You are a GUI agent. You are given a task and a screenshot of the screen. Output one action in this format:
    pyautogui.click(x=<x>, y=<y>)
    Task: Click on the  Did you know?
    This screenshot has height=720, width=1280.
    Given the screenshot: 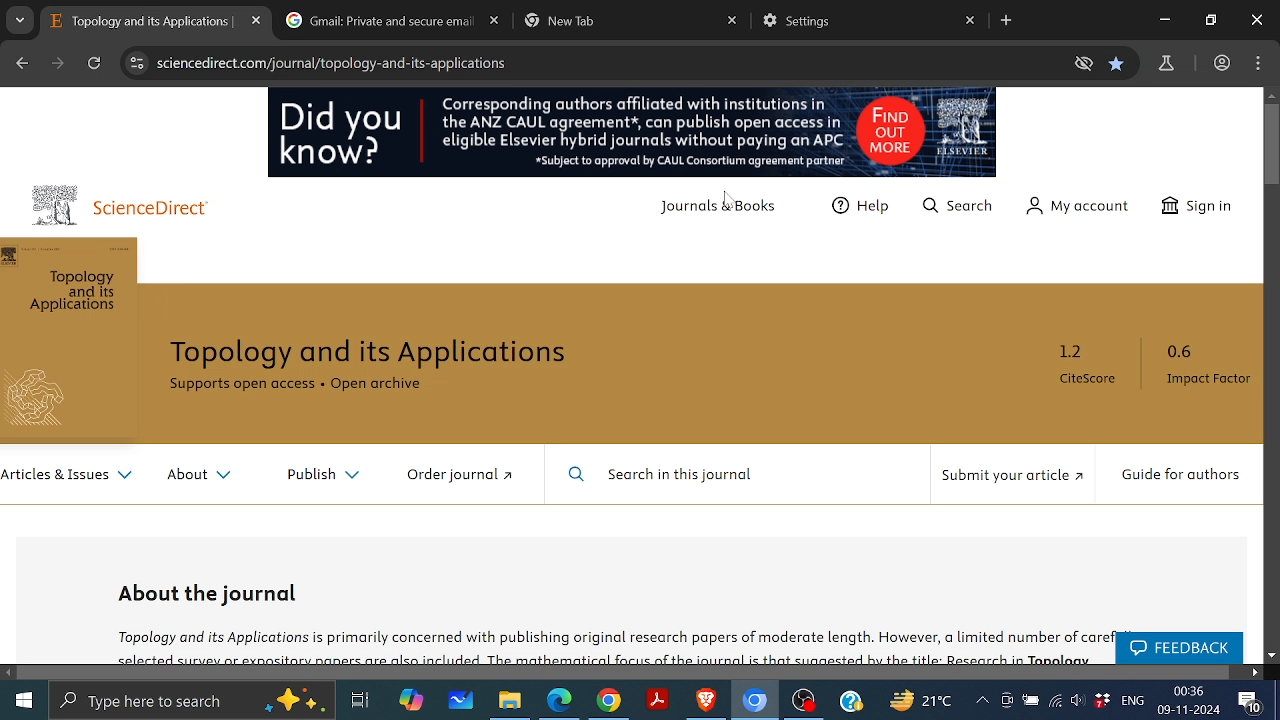 What is the action you would take?
    pyautogui.click(x=339, y=136)
    